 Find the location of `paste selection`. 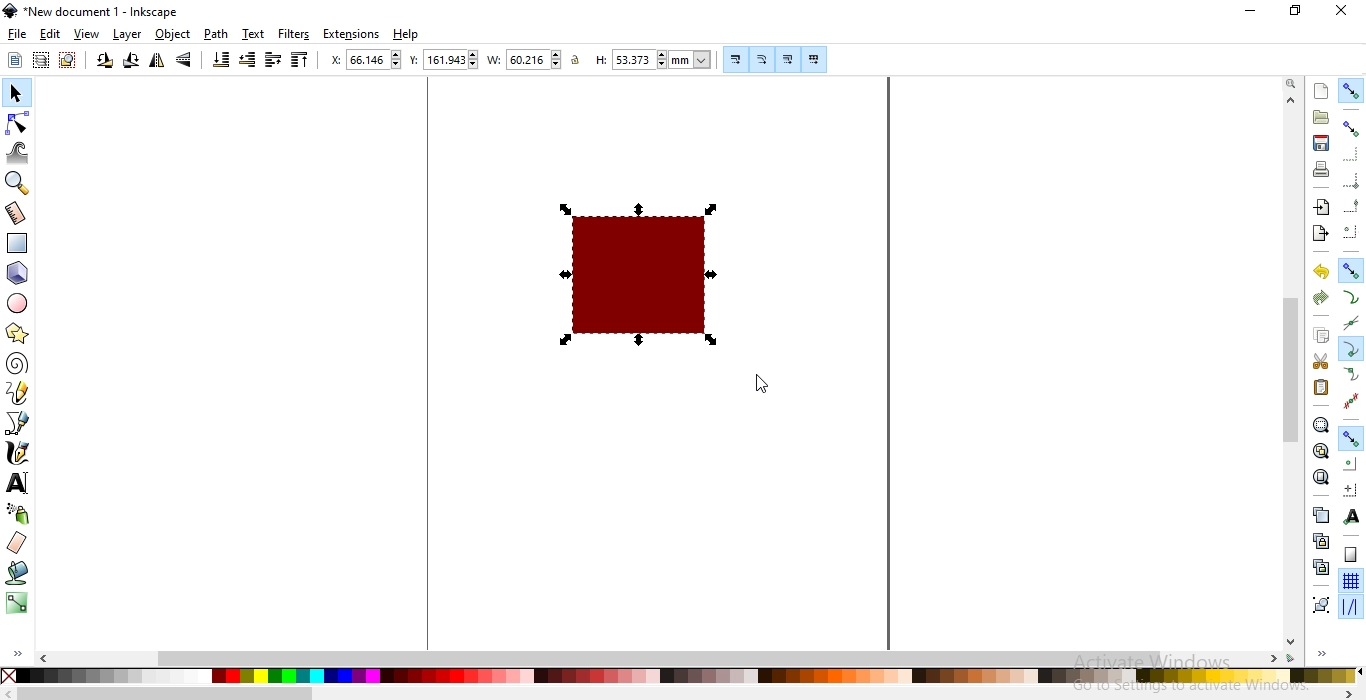

paste selection is located at coordinates (1321, 388).